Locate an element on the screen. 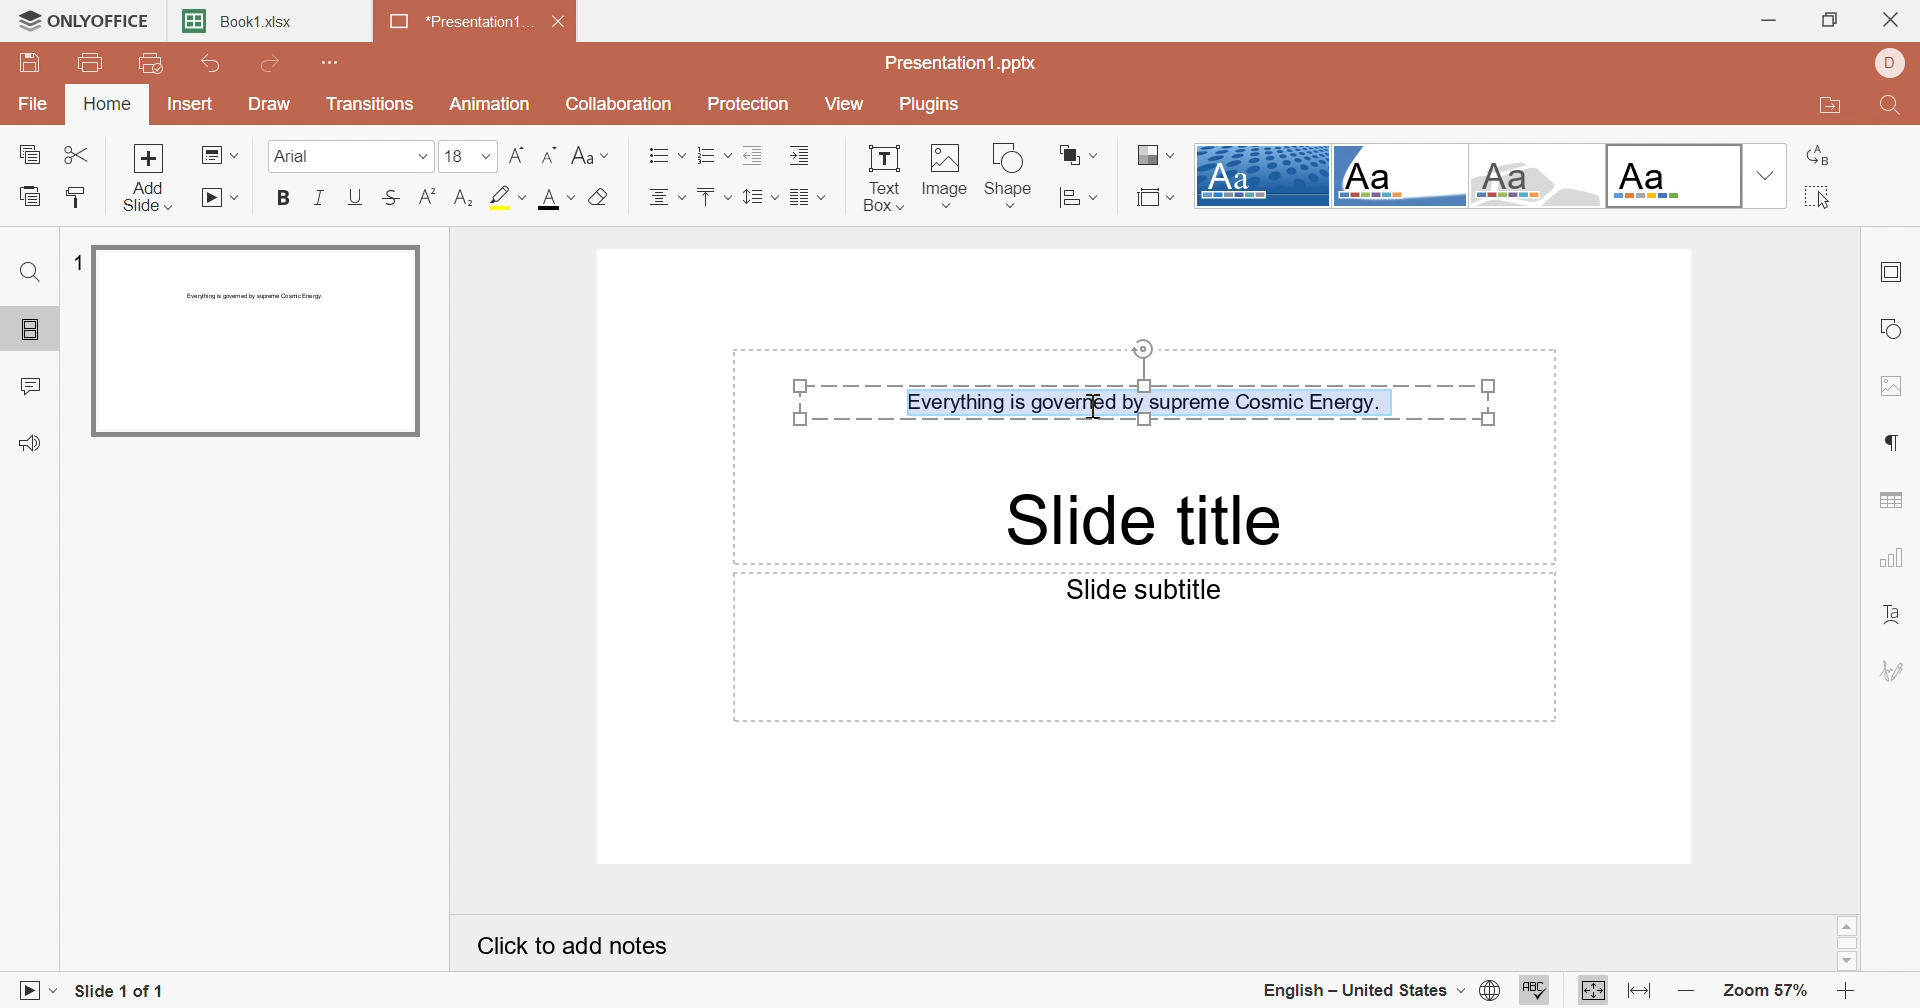  Customize Quick Access Toolbar is located at coordinates (339, 64).